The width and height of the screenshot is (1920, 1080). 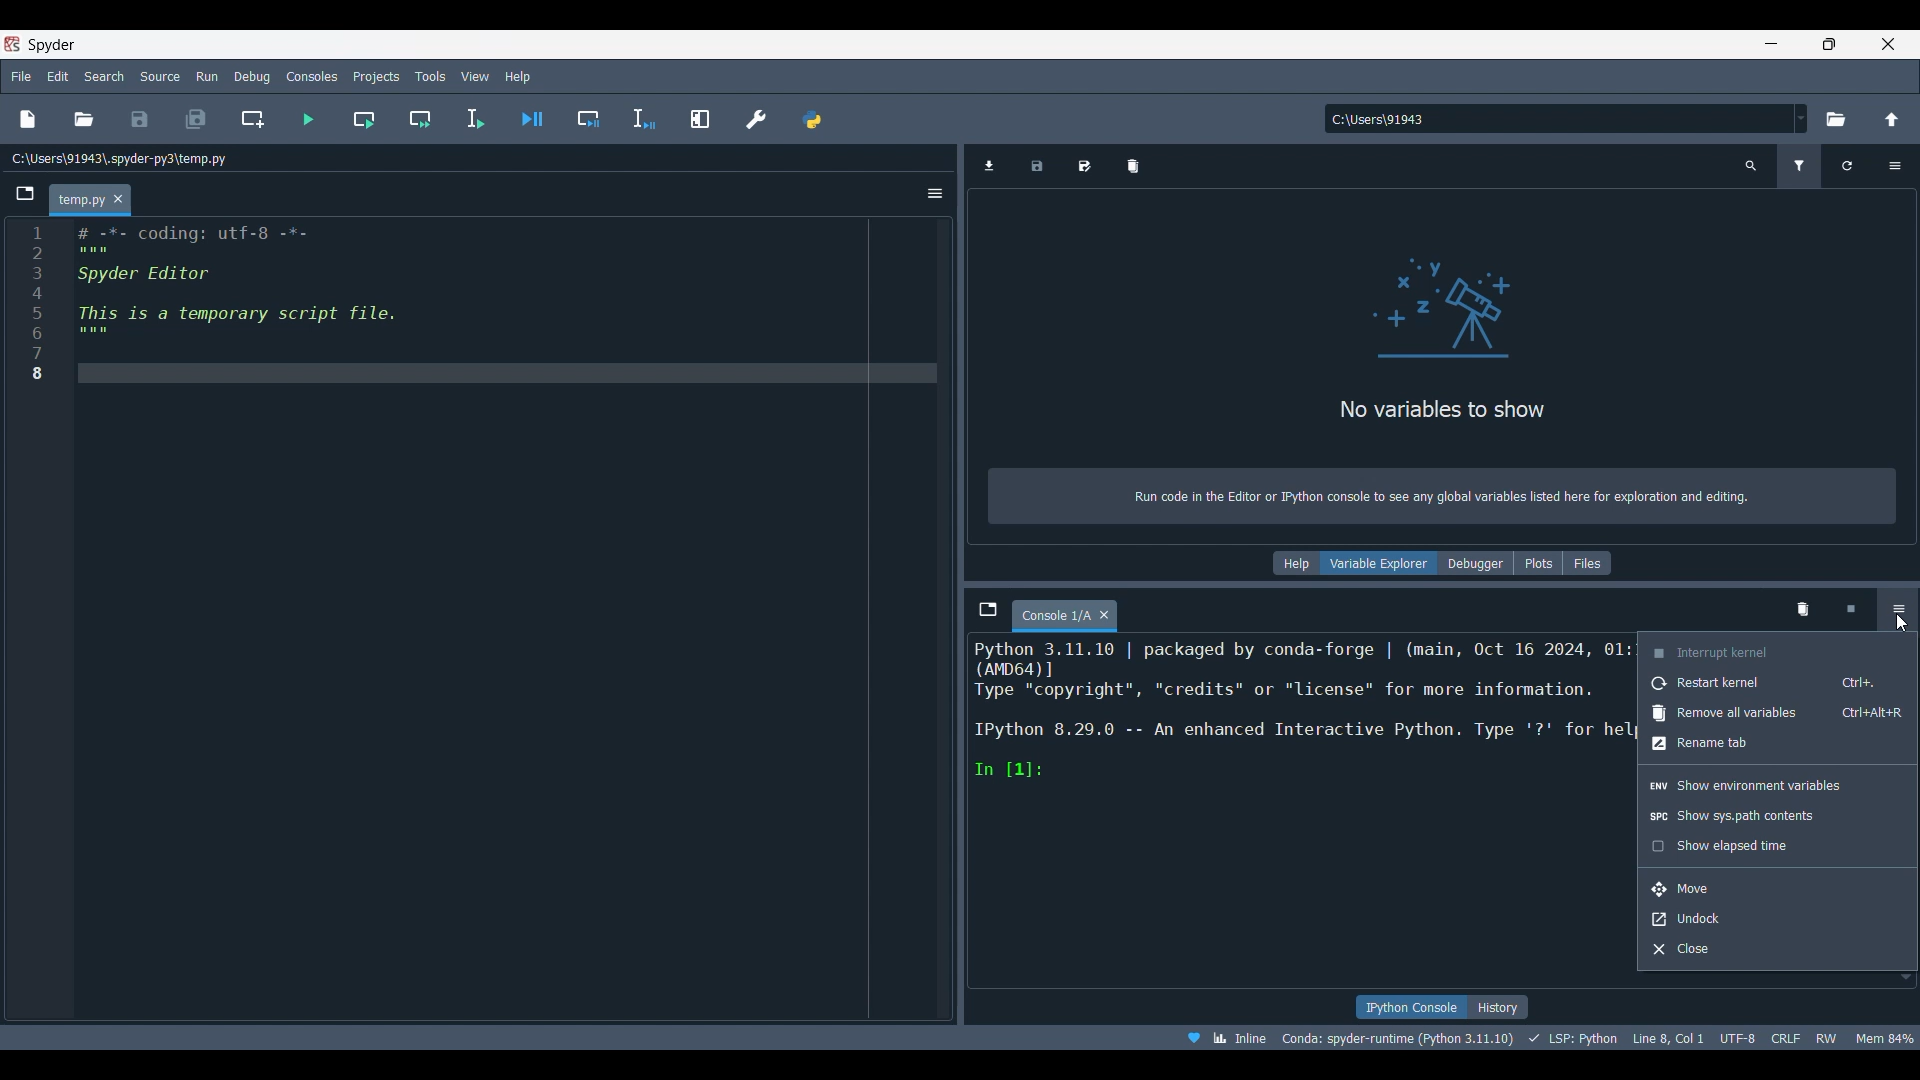 What do you see at coordinates (1498, 1007) in the screenshot?
I see `History` at bounding box center [1498, 1007].